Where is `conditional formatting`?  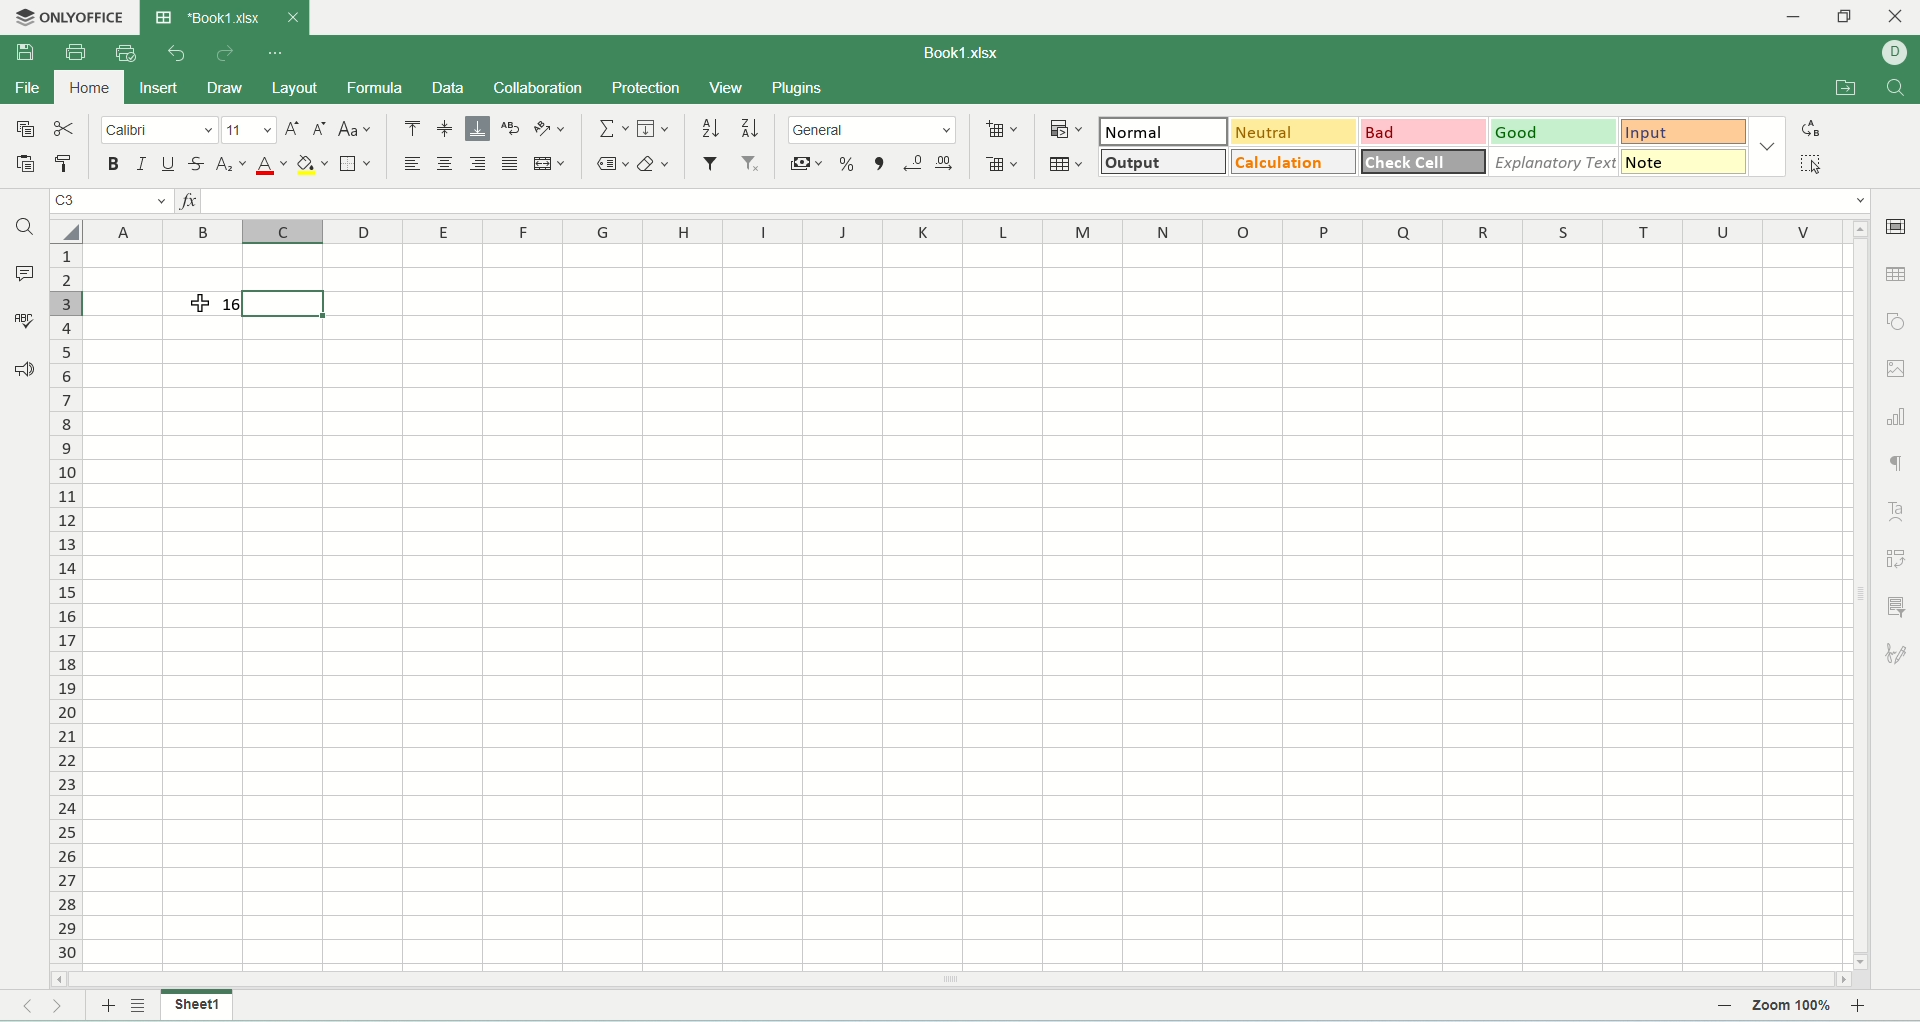 conditional formatting is located at coordinates (1070, 130).